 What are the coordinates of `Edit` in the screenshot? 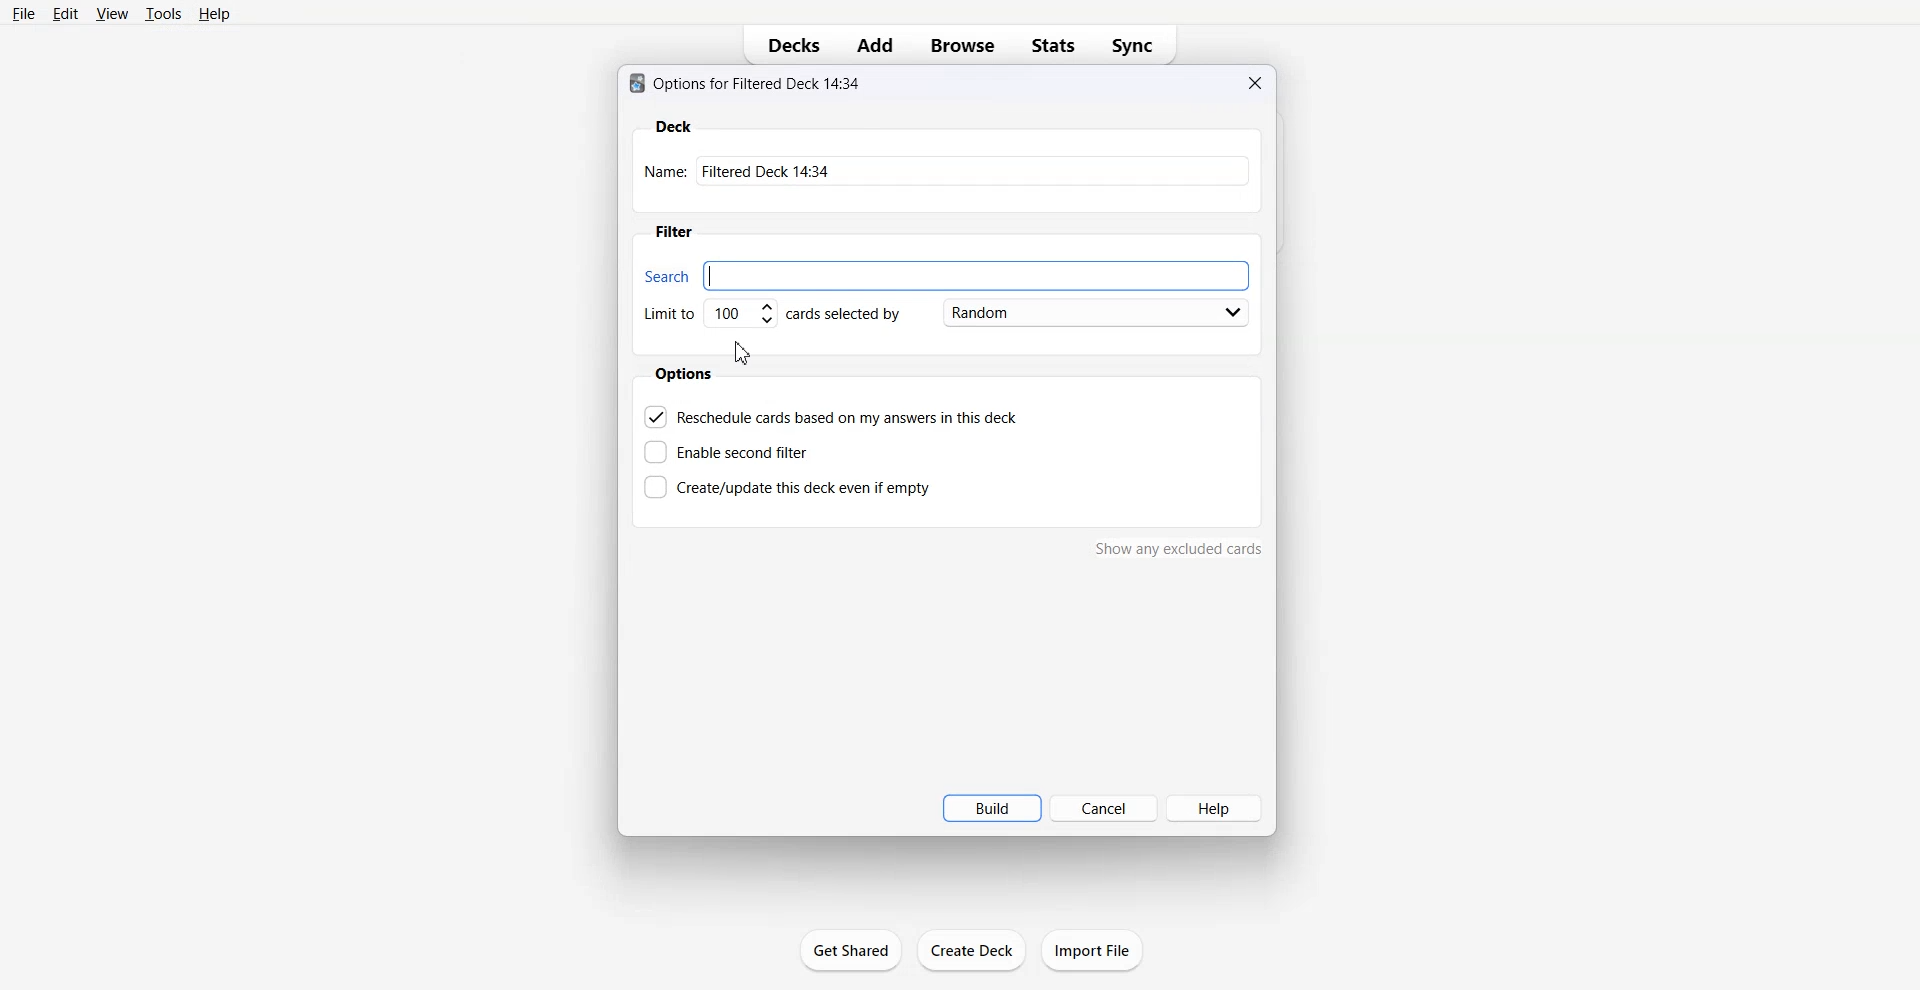 It's located at (65, 13).